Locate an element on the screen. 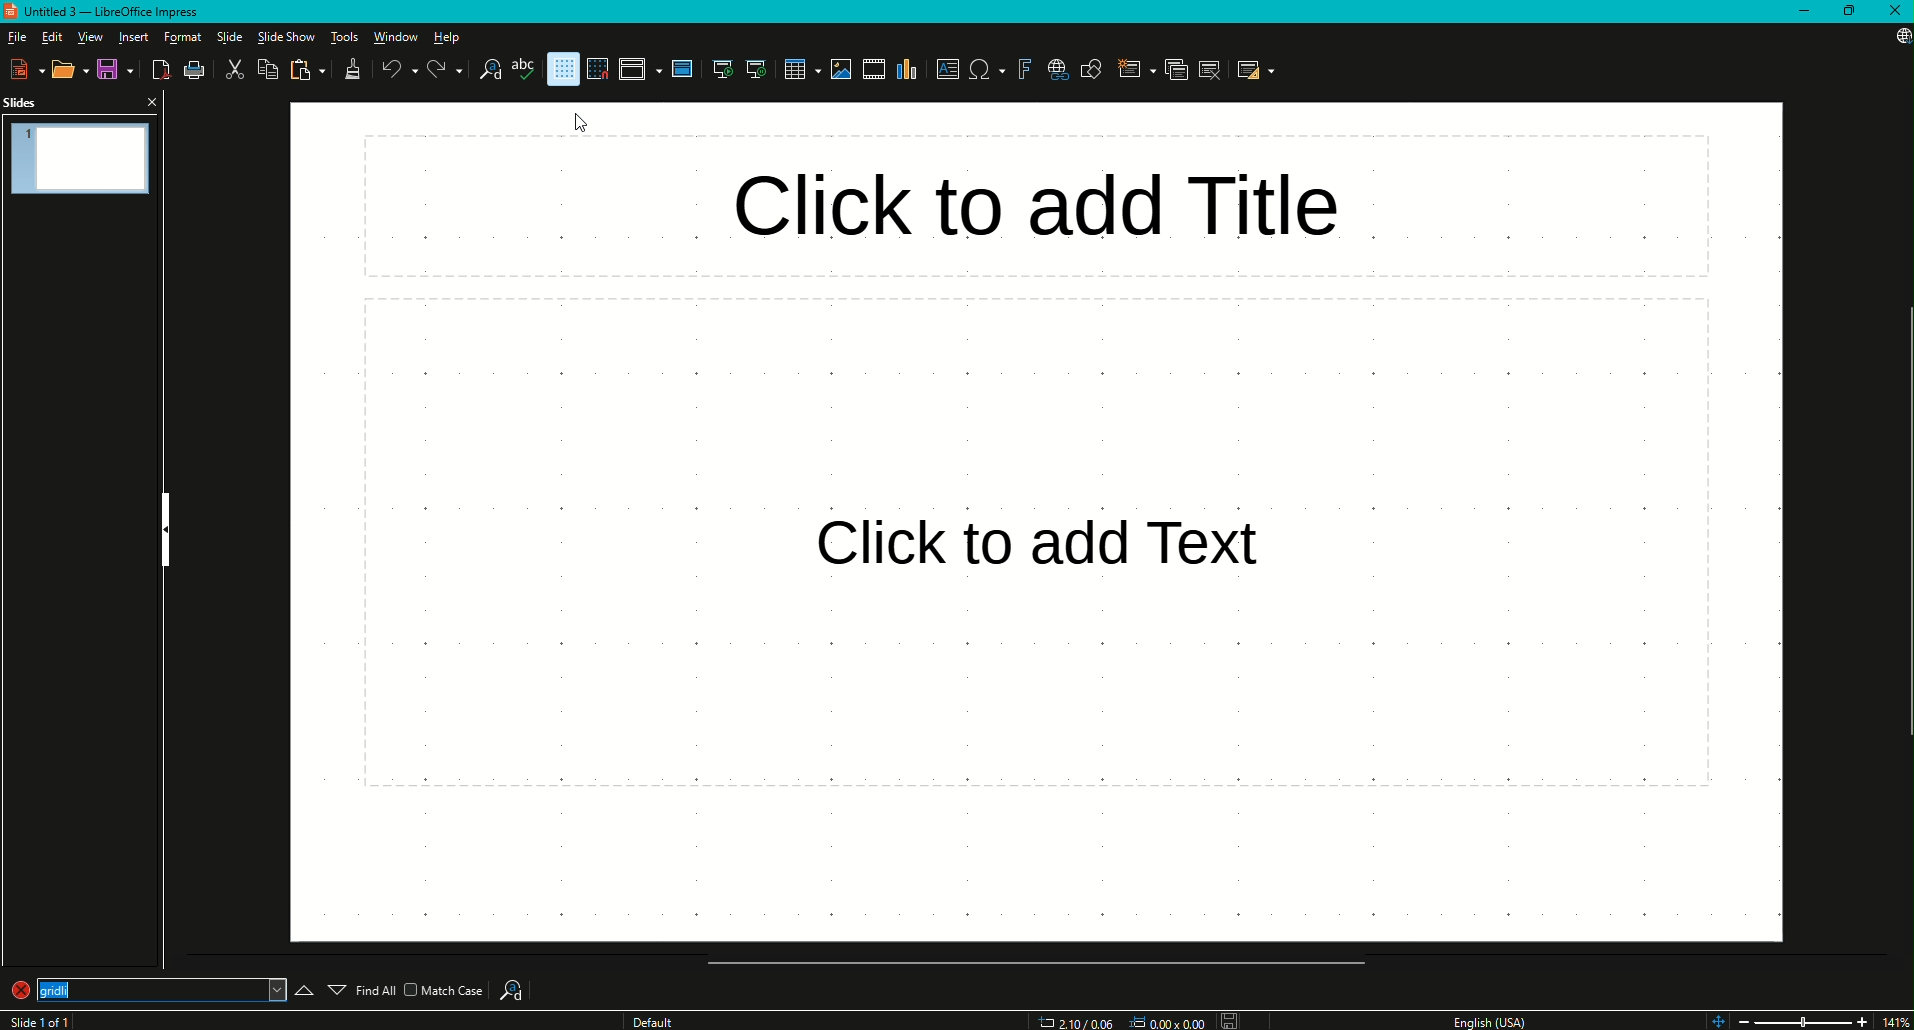  Click to add title is located at coordinates (1039, 200).